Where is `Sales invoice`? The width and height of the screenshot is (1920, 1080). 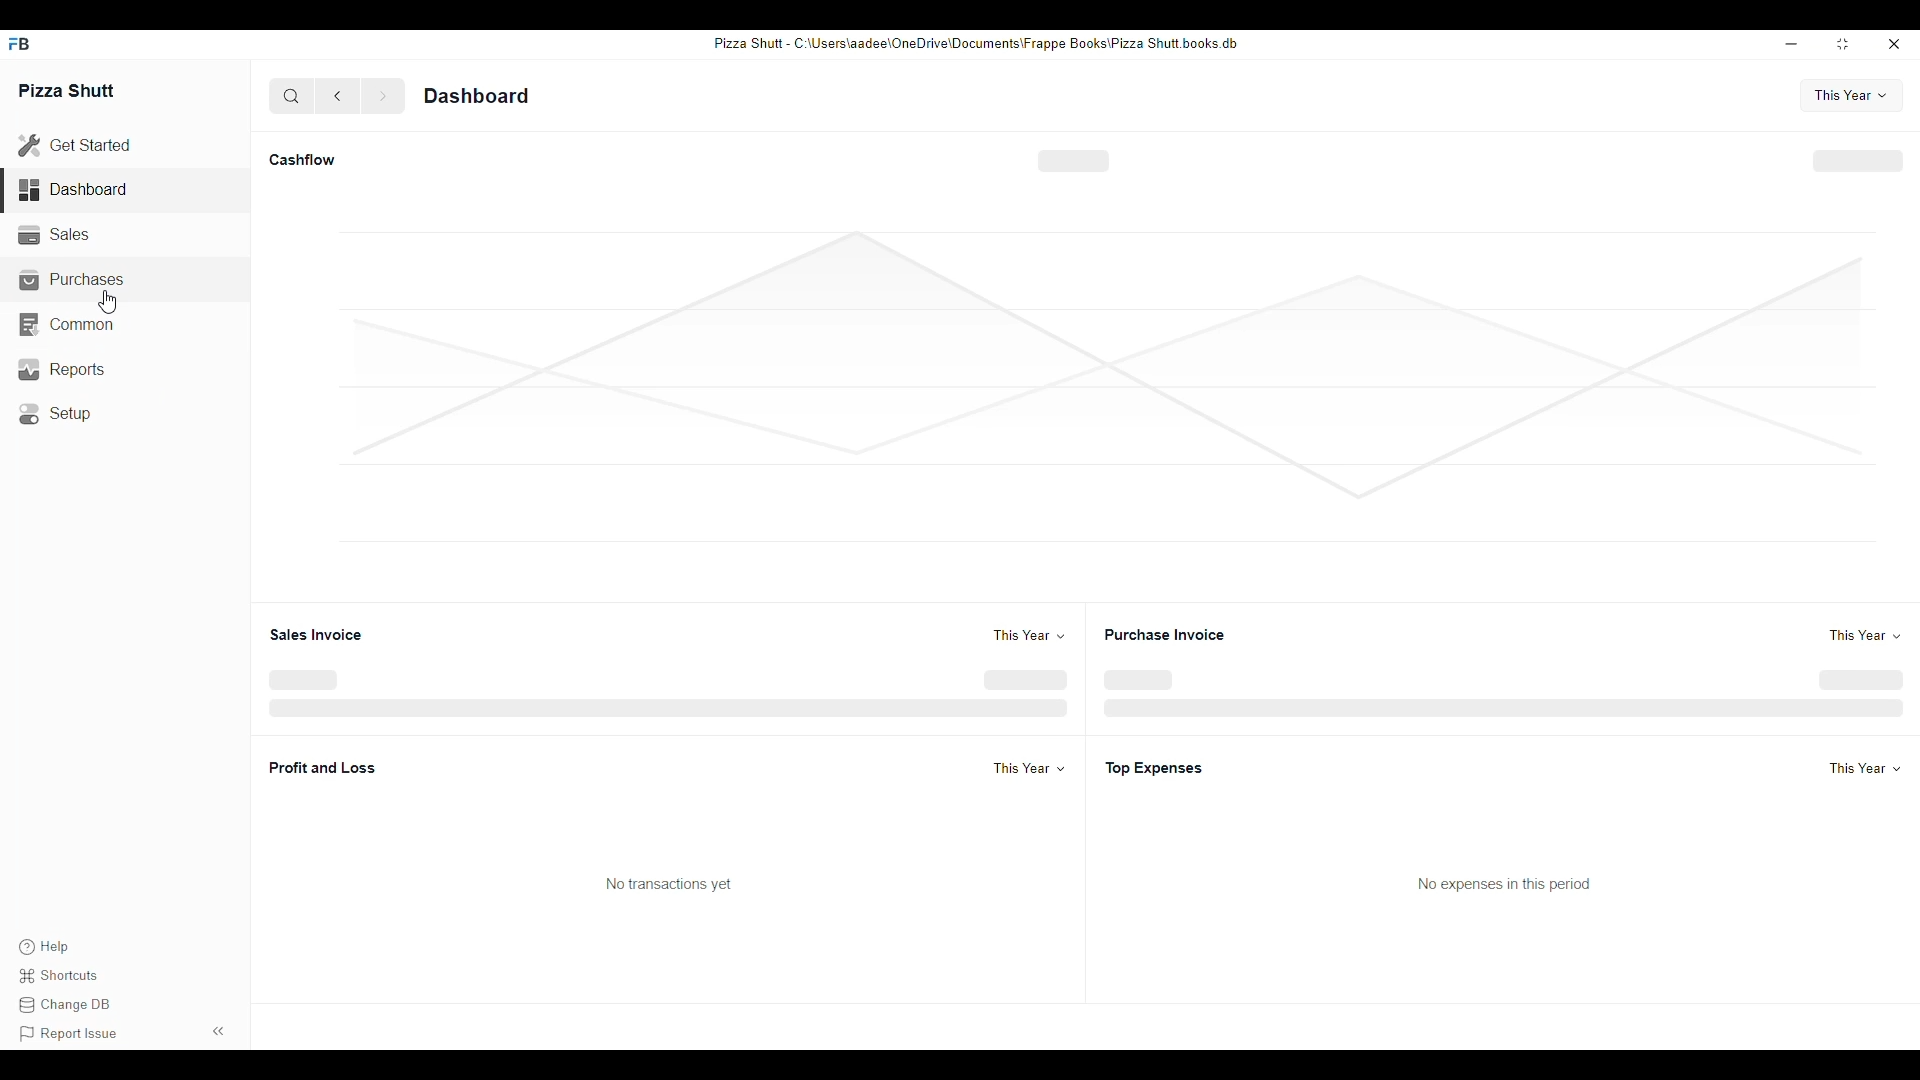 Sales invoice is located at coordinates (316, 635).